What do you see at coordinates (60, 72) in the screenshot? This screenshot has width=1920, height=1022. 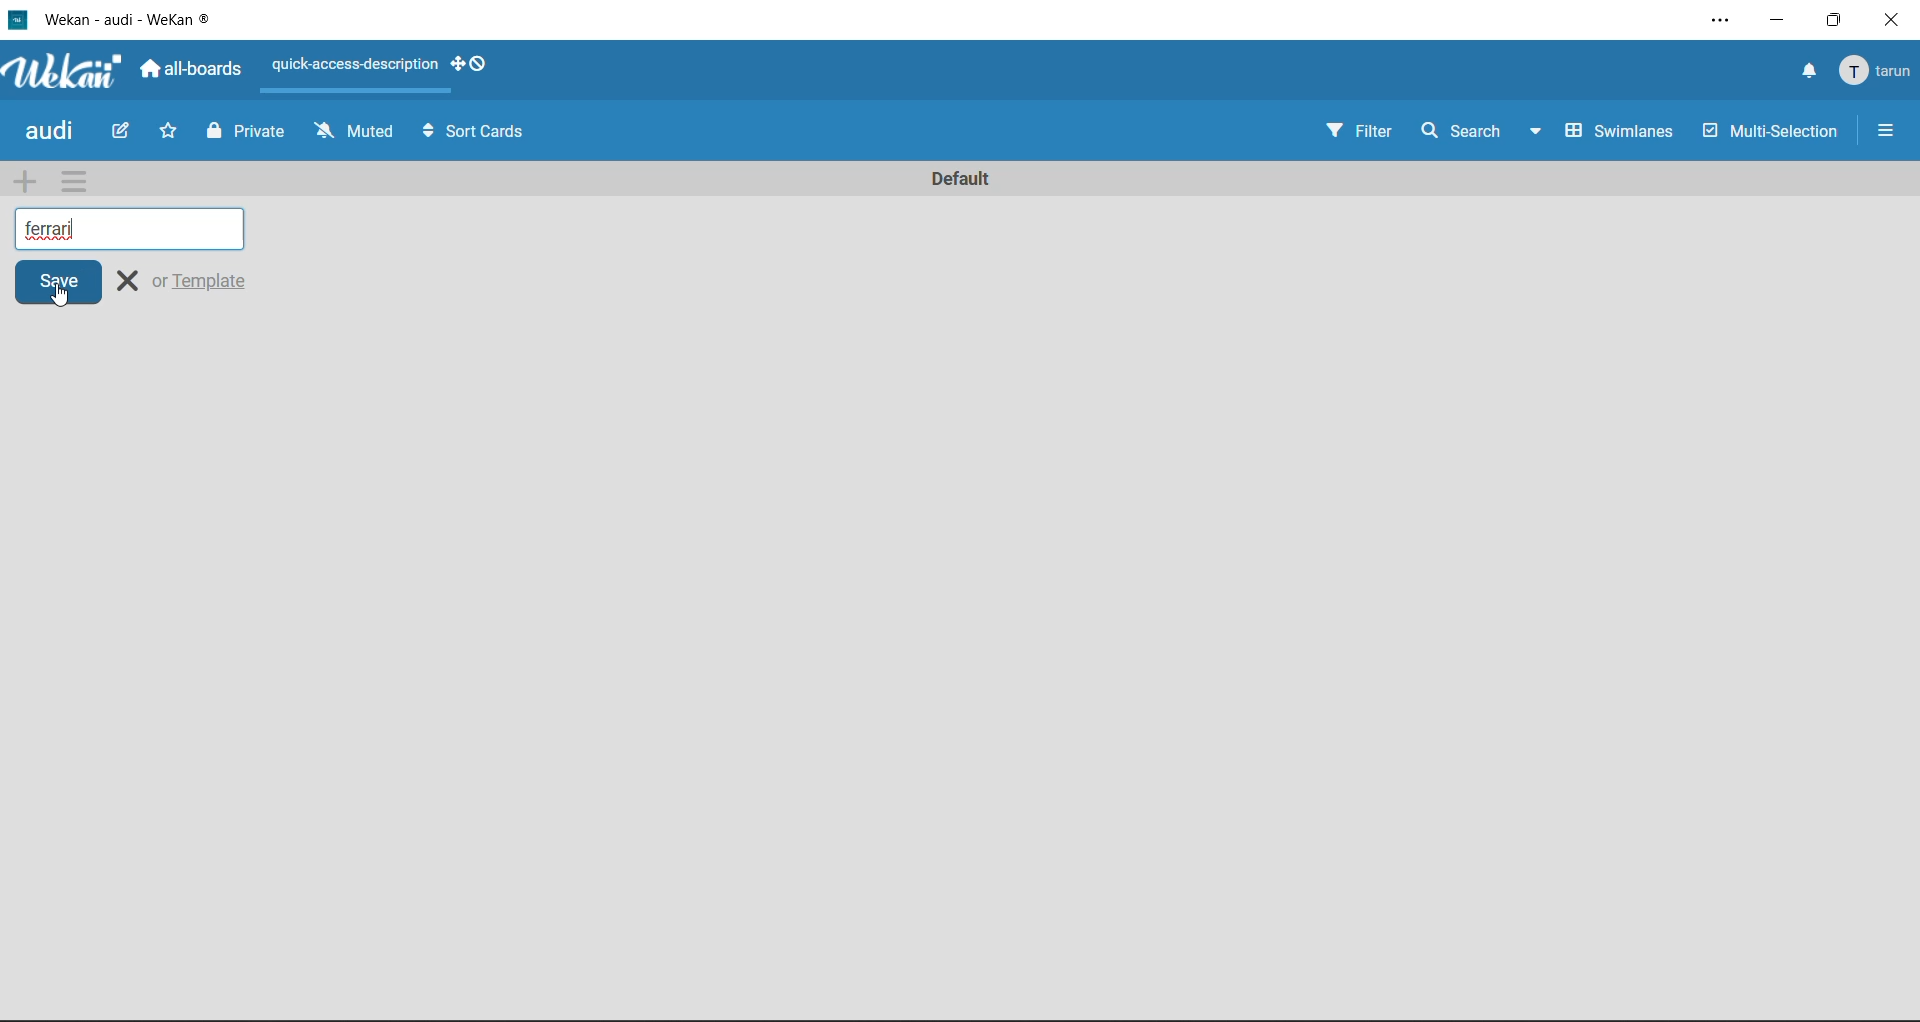 I see `app logo Wekan` at bounding box center [60, 72].